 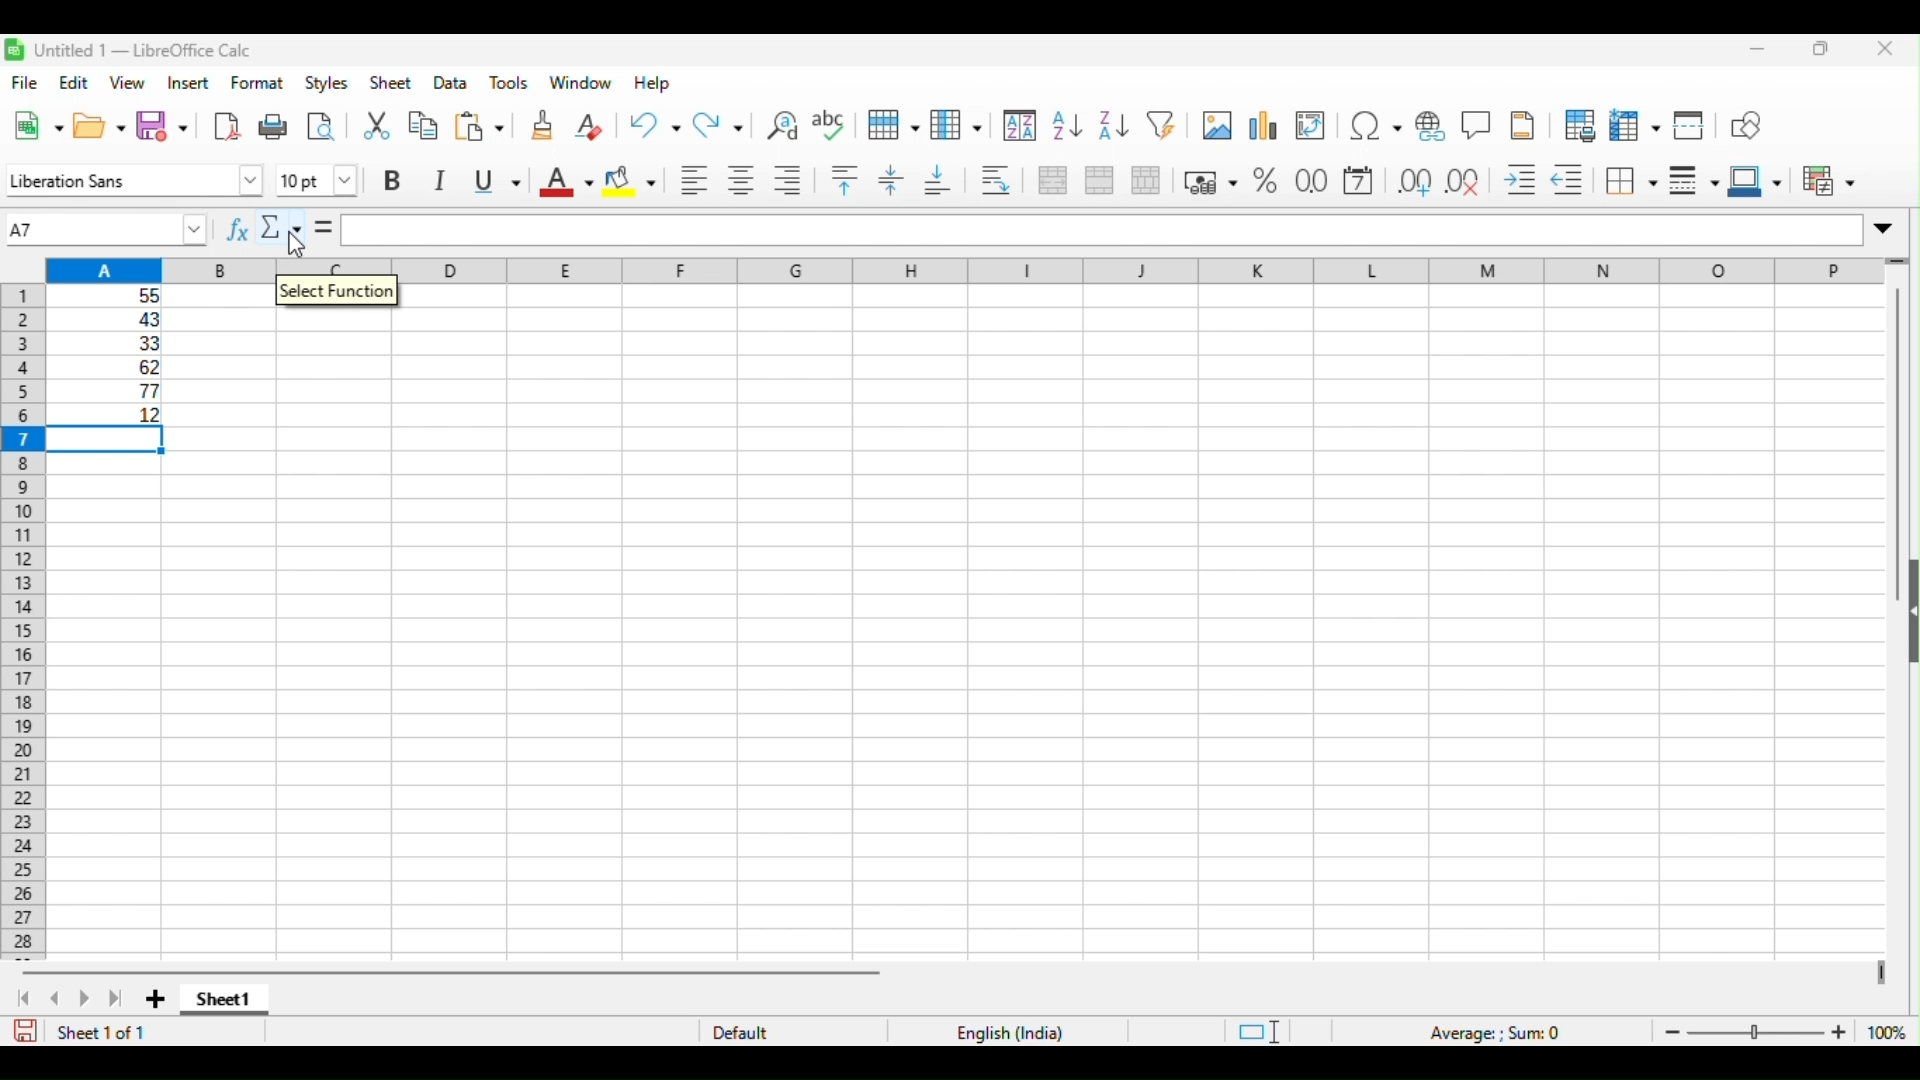 I want to click on format as date, so click(x=1361, y=181).